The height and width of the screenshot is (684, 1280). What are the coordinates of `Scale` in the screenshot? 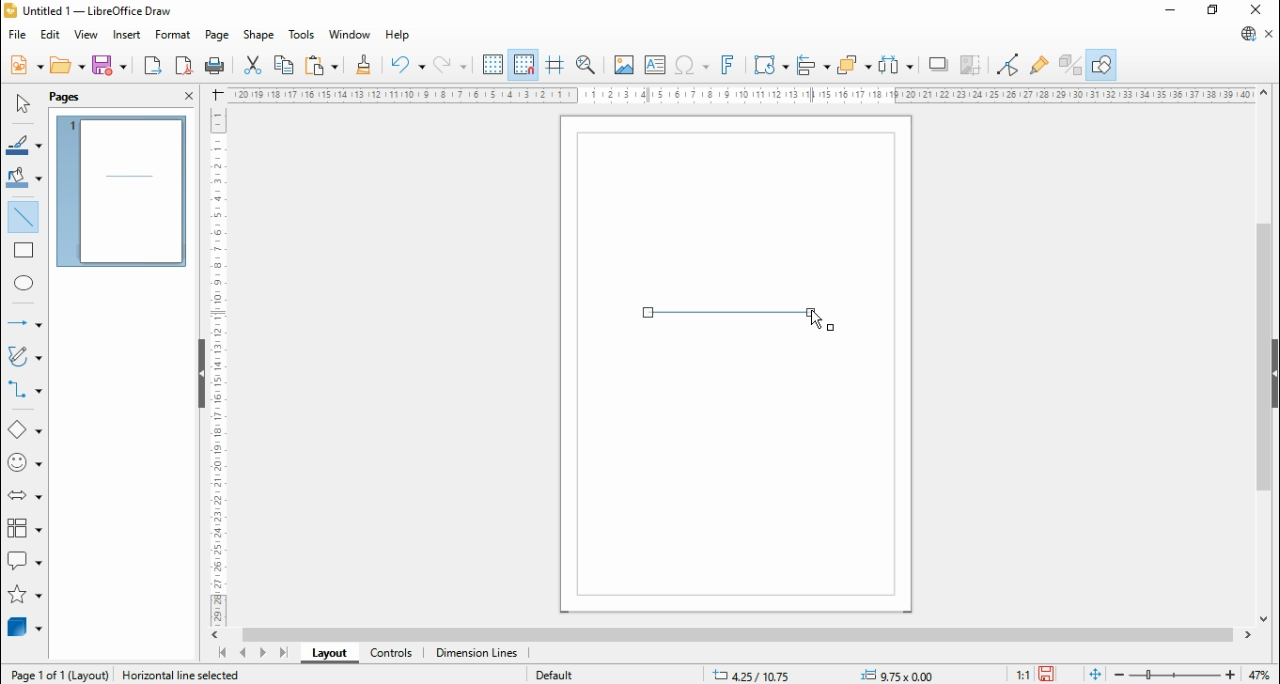 It's located at (738, 94).